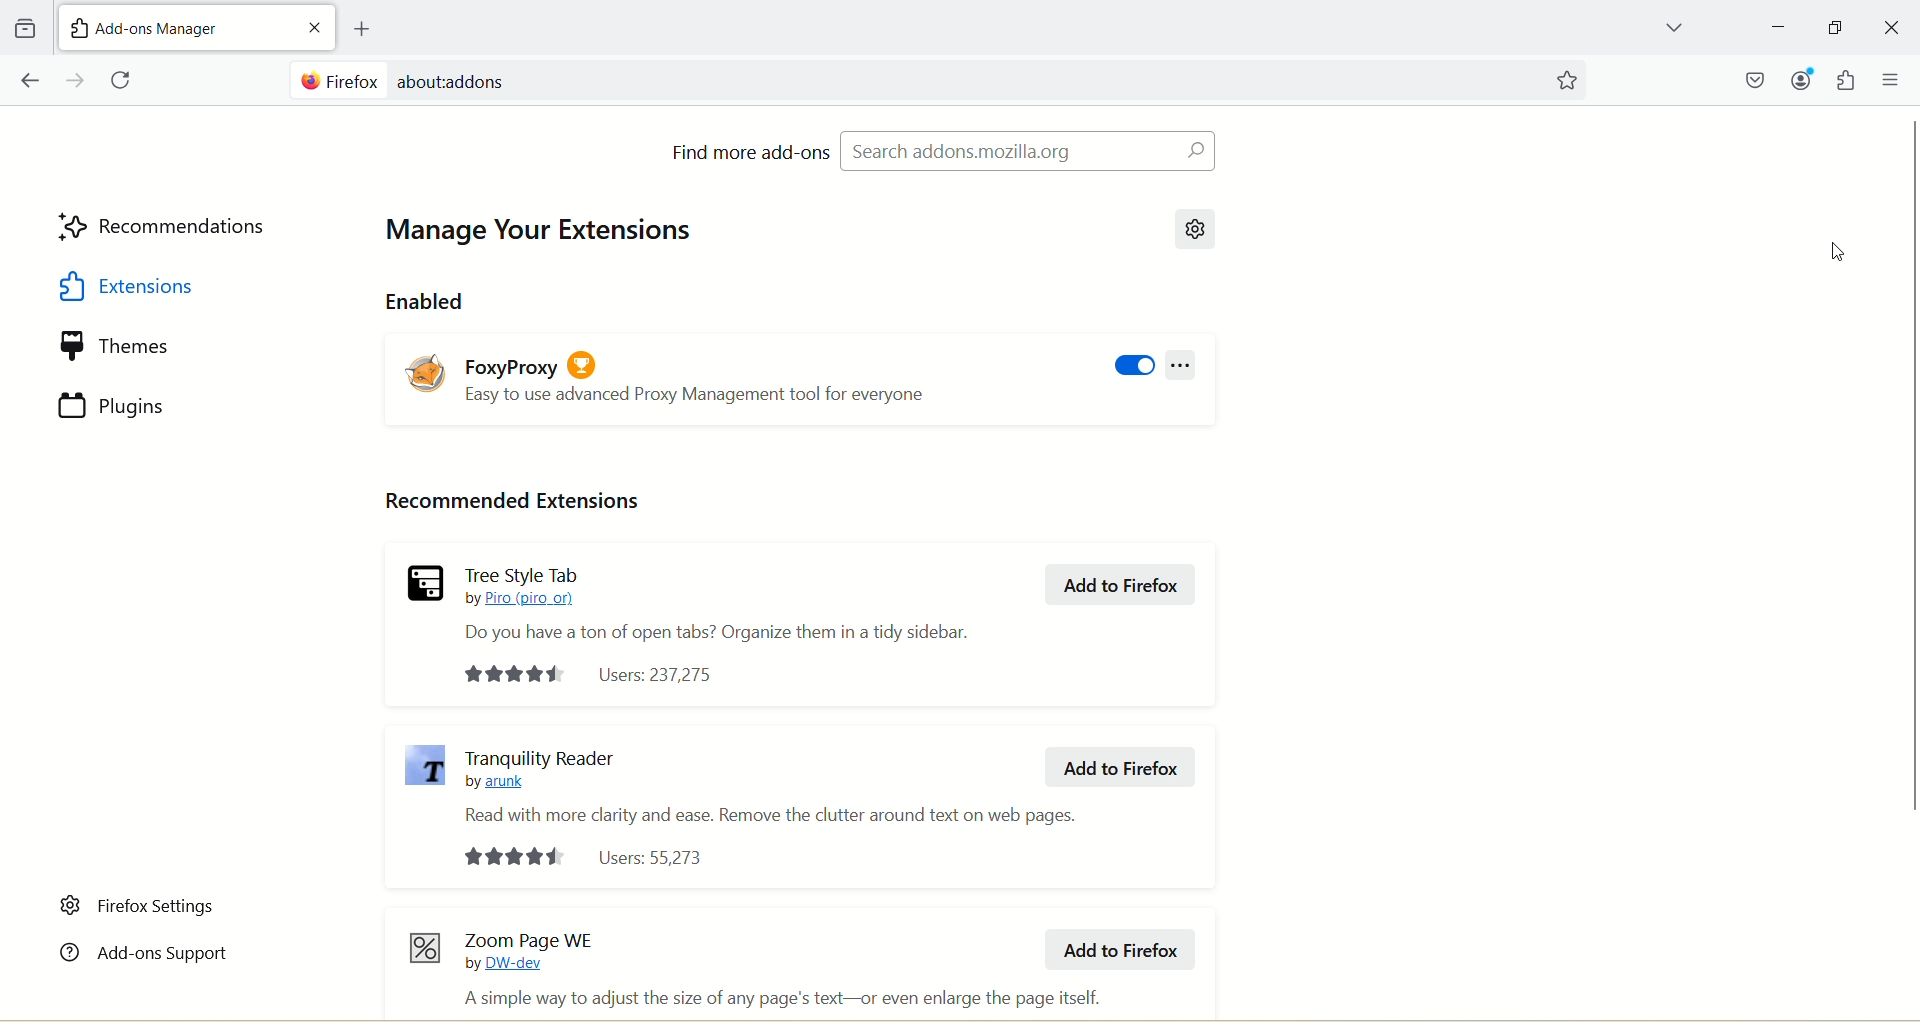 The height and width of the screenshot is (1022, 1920). What do you see at coordinates (165, 229) in the screenshot?
I see `Recommendation` at bounding box center [165, 229].